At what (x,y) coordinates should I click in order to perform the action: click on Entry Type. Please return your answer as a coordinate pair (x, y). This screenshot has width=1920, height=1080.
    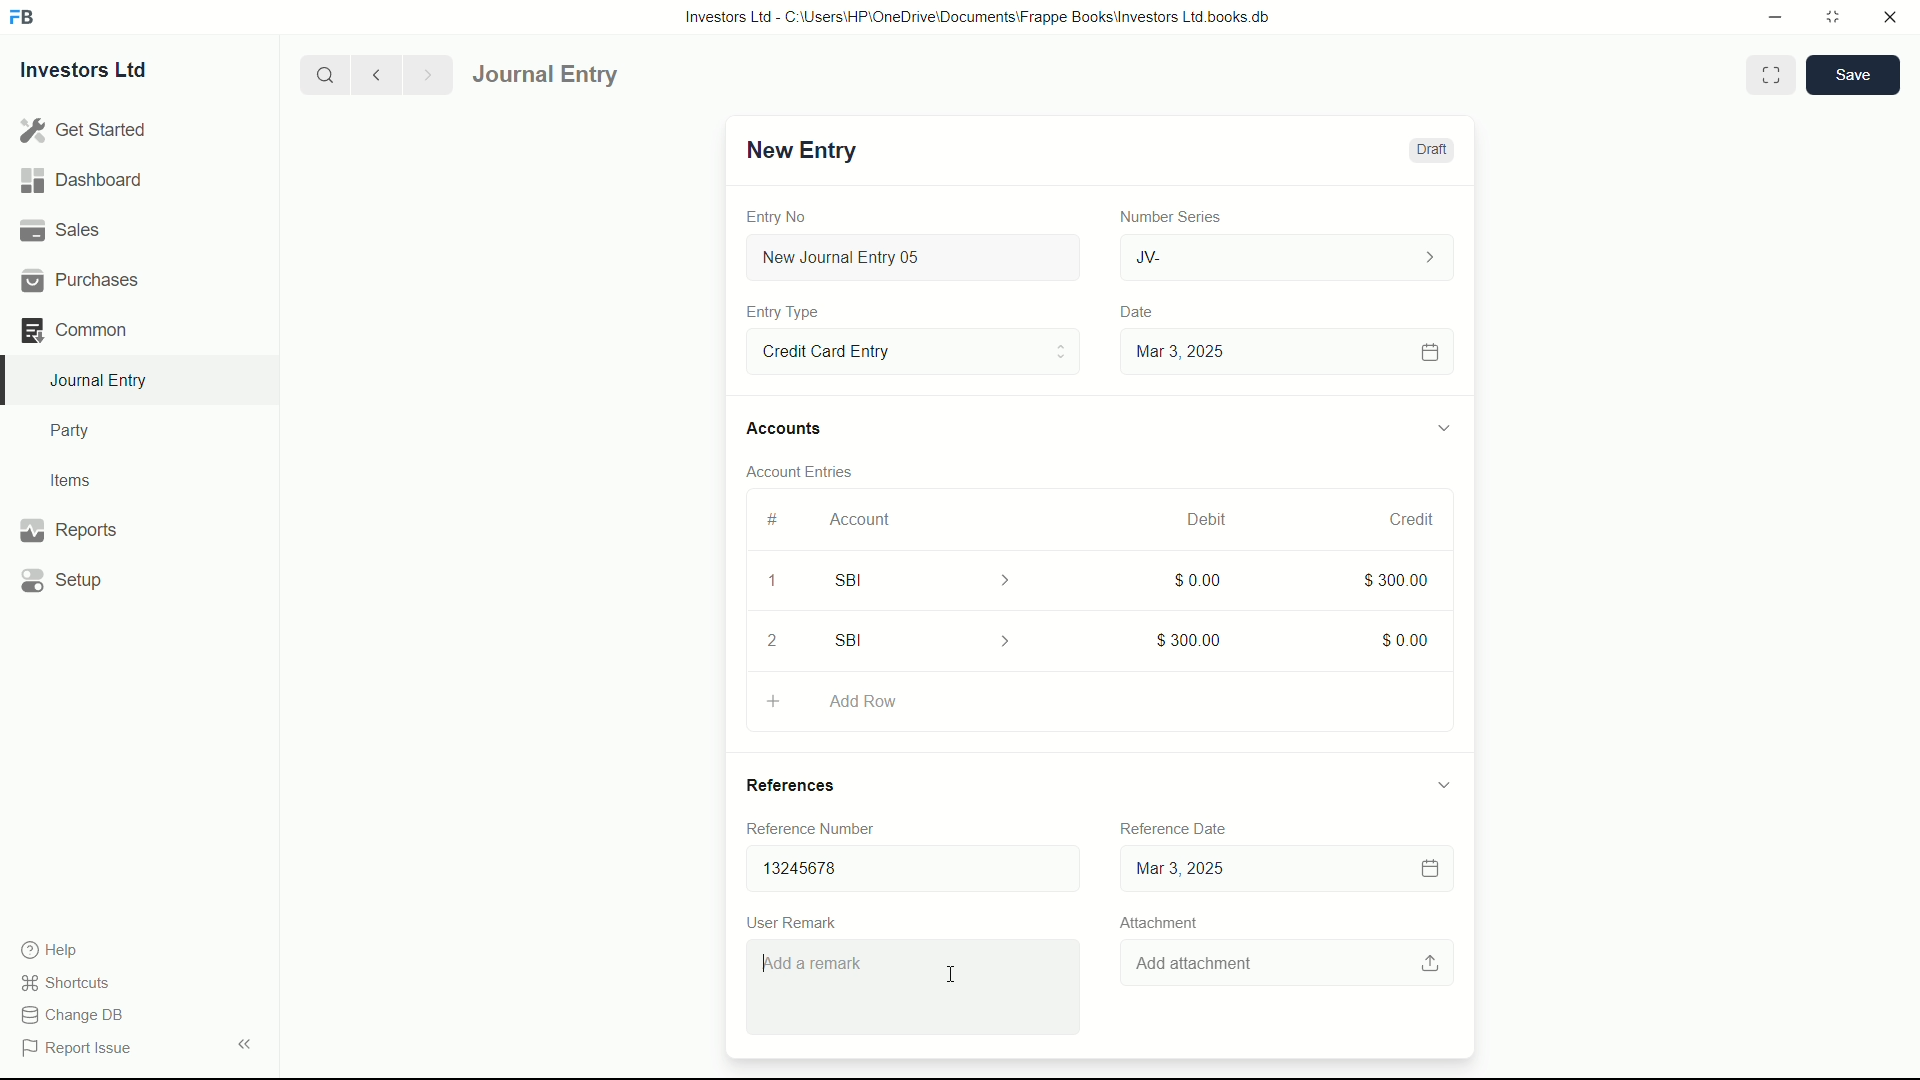
    Looking at the image, I should click on (911, 350).